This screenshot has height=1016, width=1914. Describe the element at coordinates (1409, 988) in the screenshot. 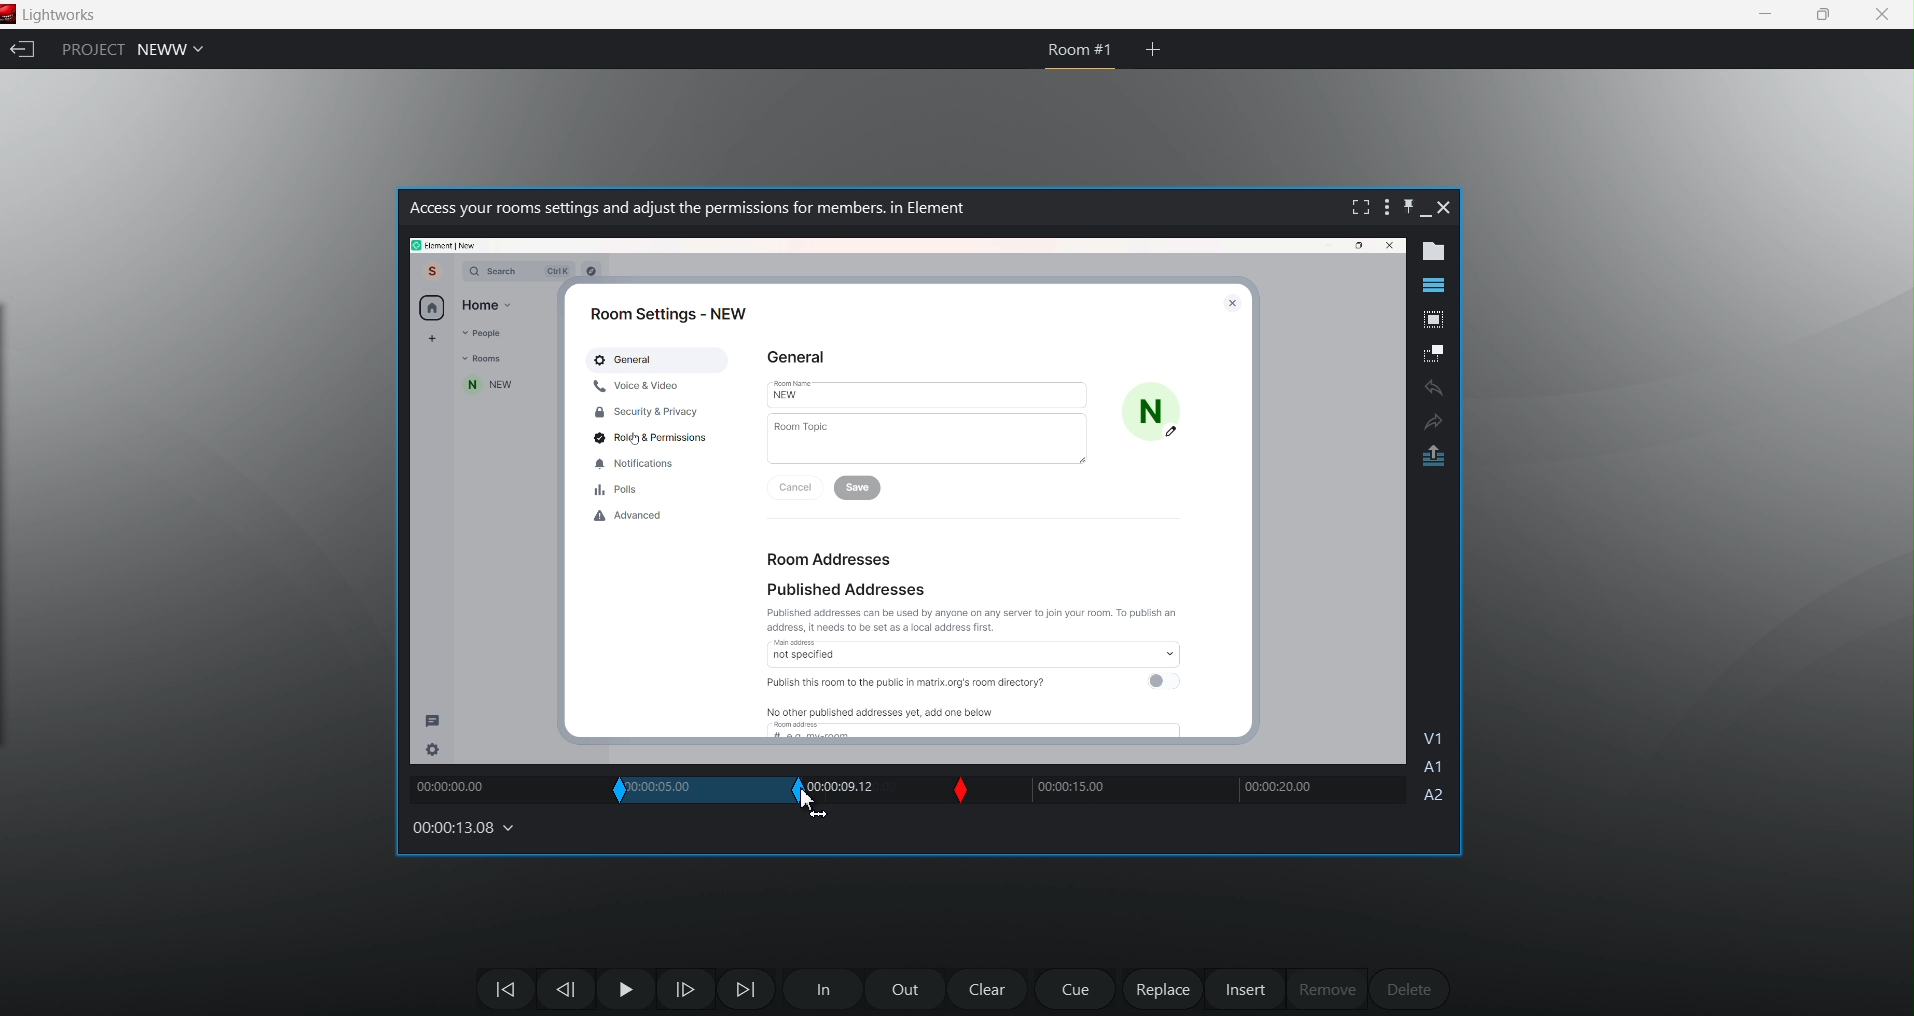

I see `delete` at that location.